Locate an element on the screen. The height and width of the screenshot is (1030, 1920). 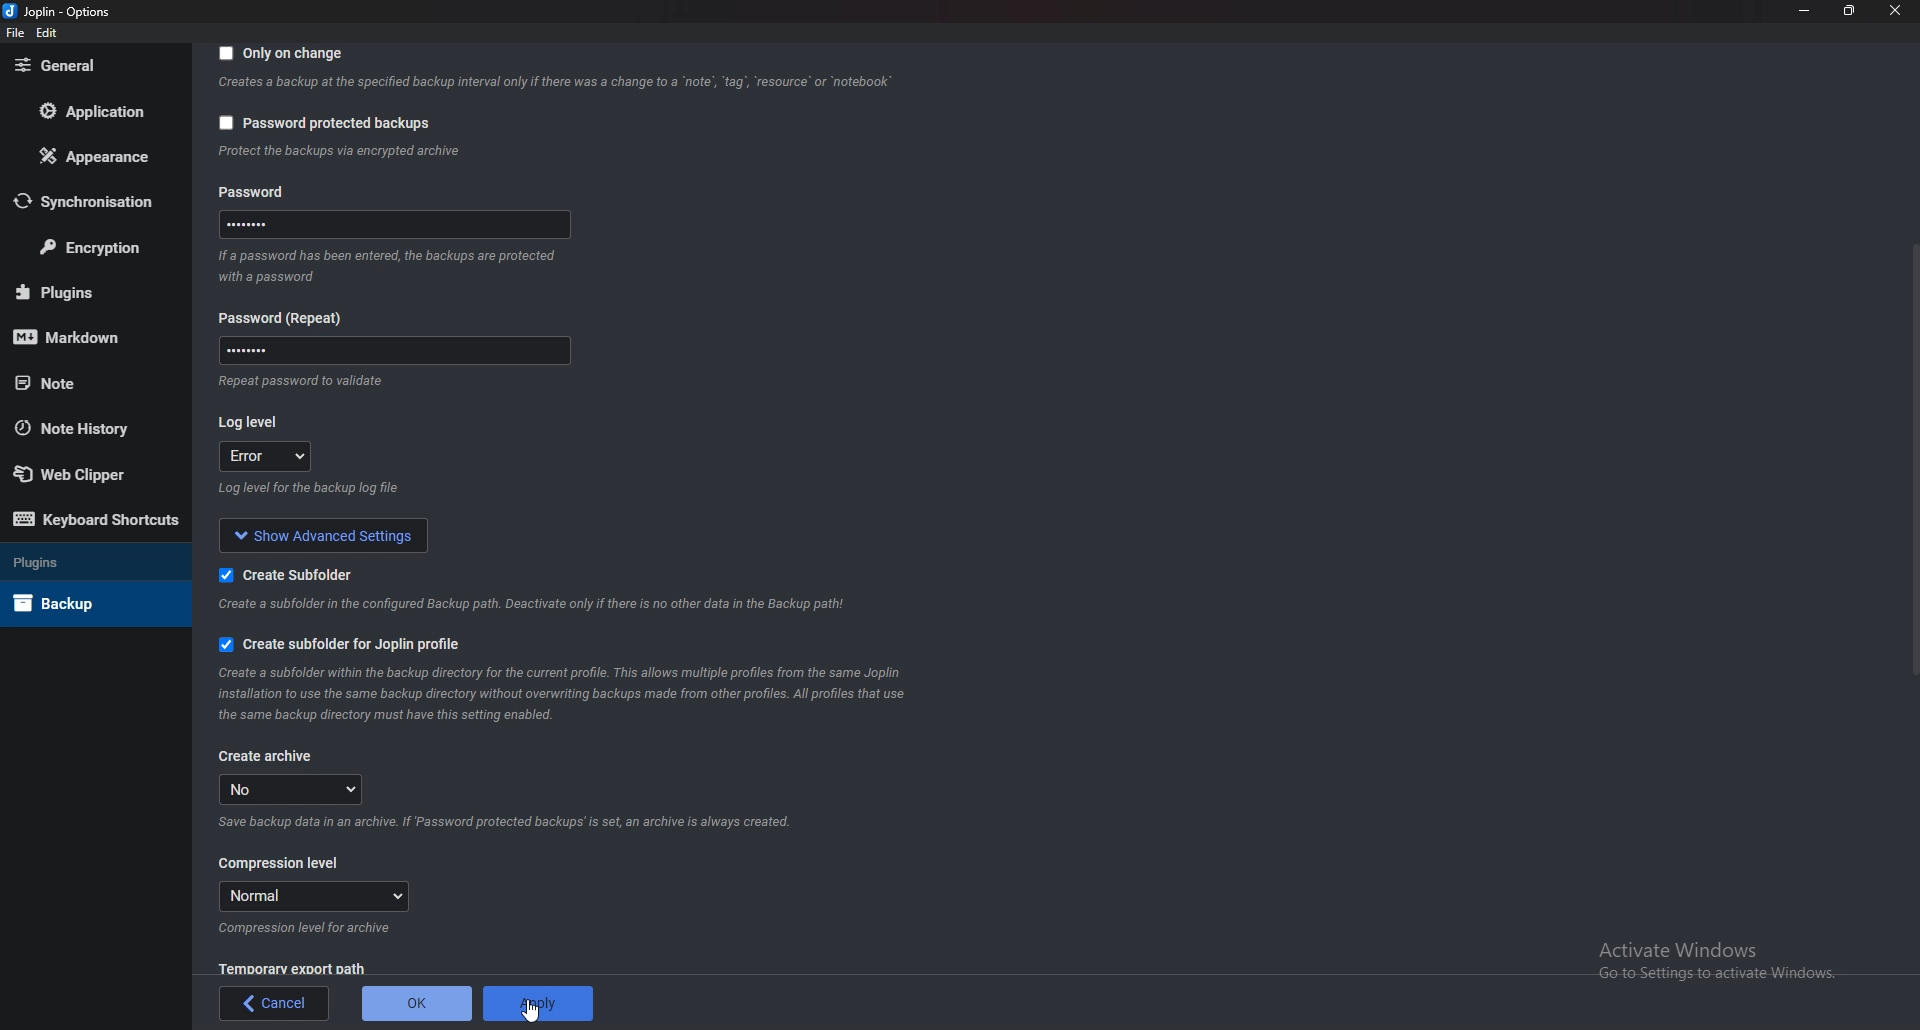
note is located at coordinates (87, 383).